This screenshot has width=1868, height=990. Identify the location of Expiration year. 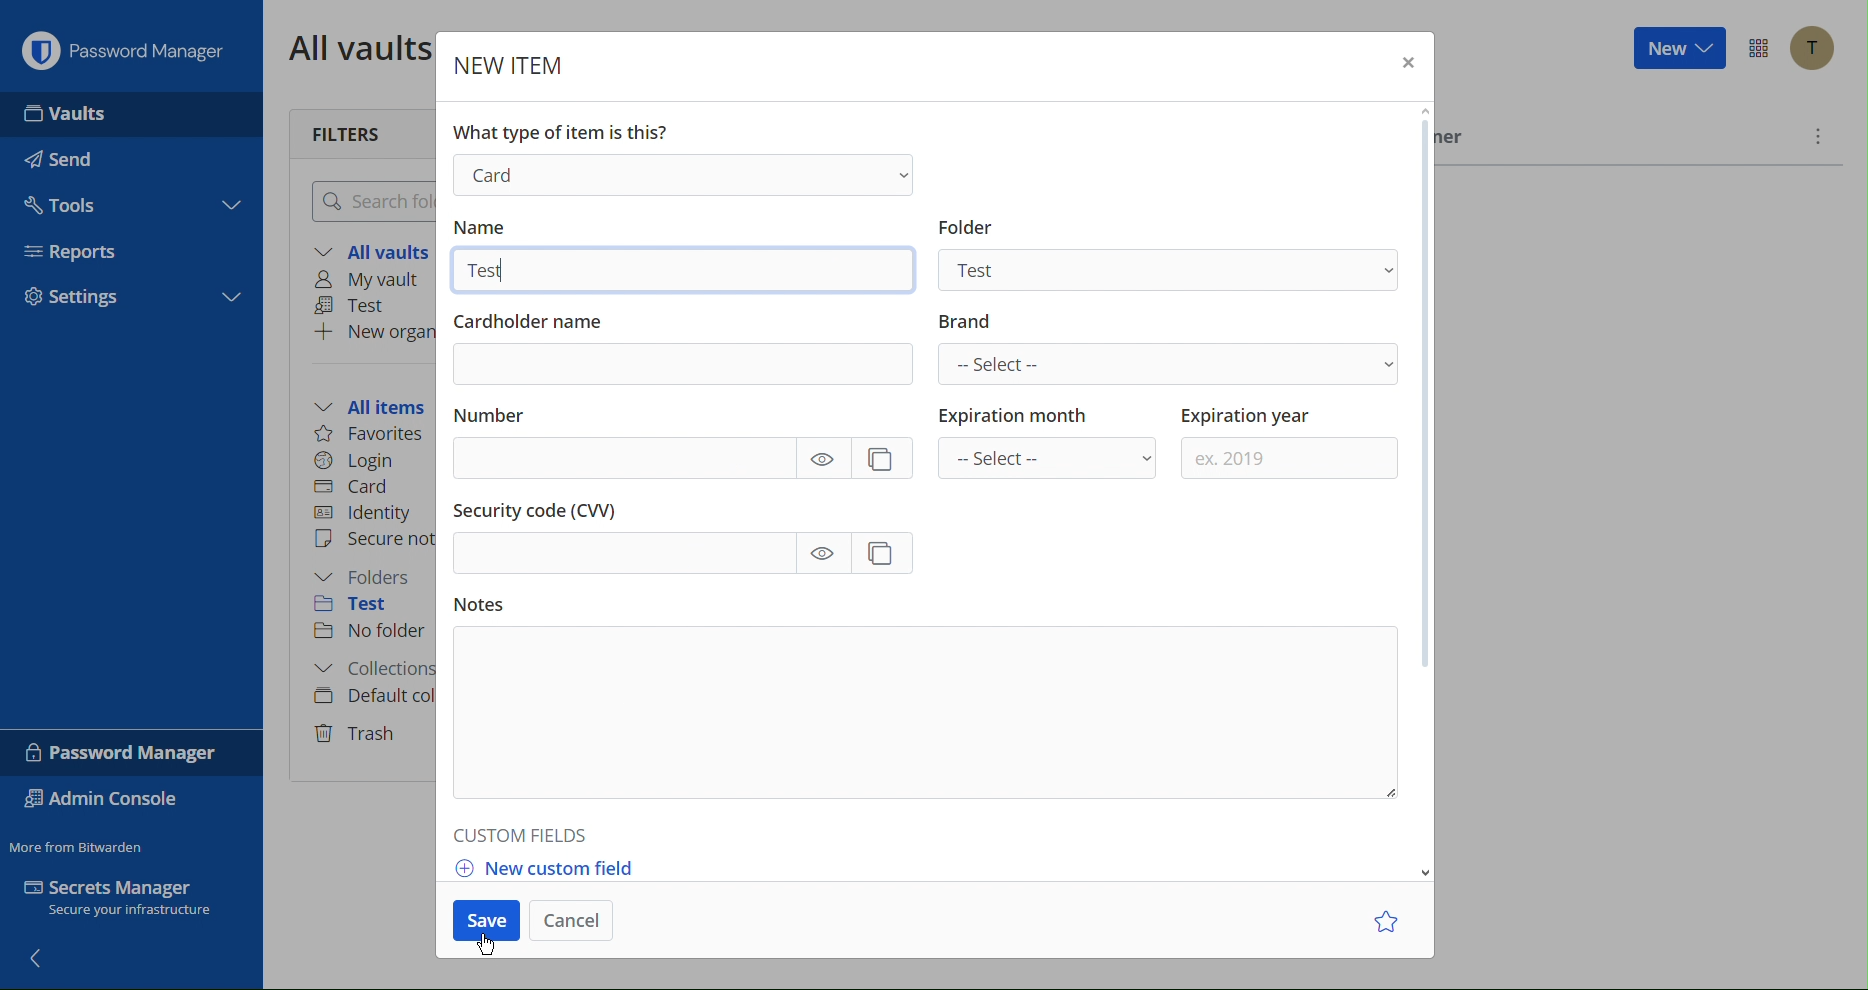
(1292, 443).